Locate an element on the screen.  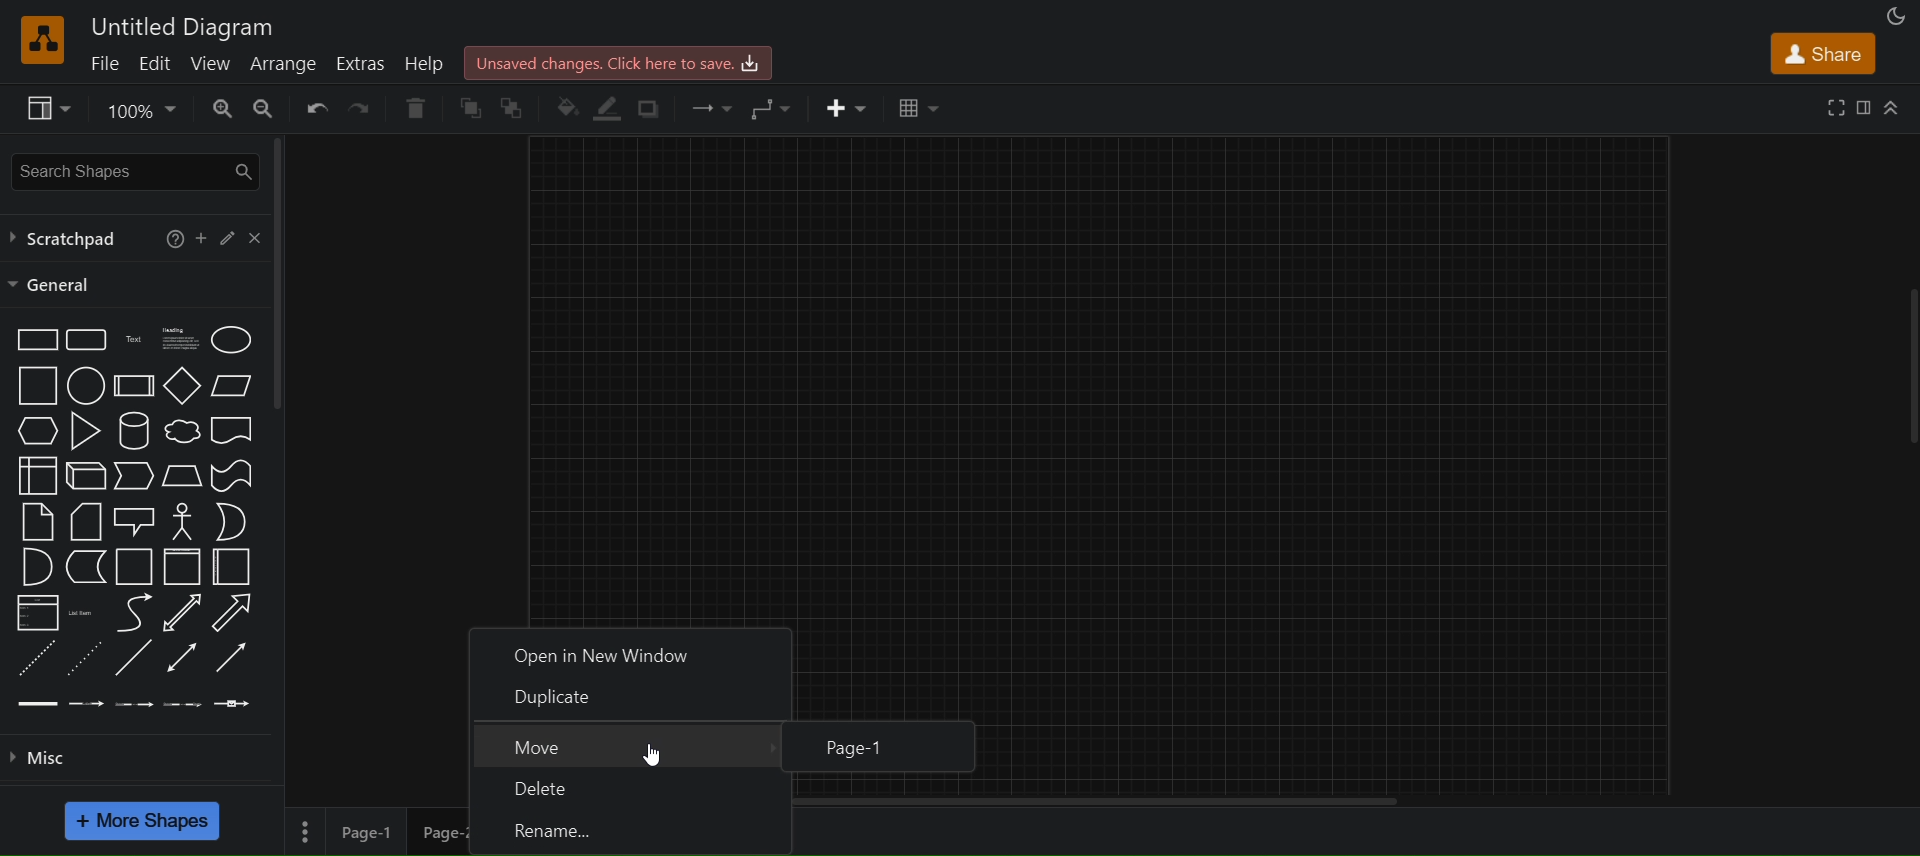
logo is located at coordinates (39, 40).